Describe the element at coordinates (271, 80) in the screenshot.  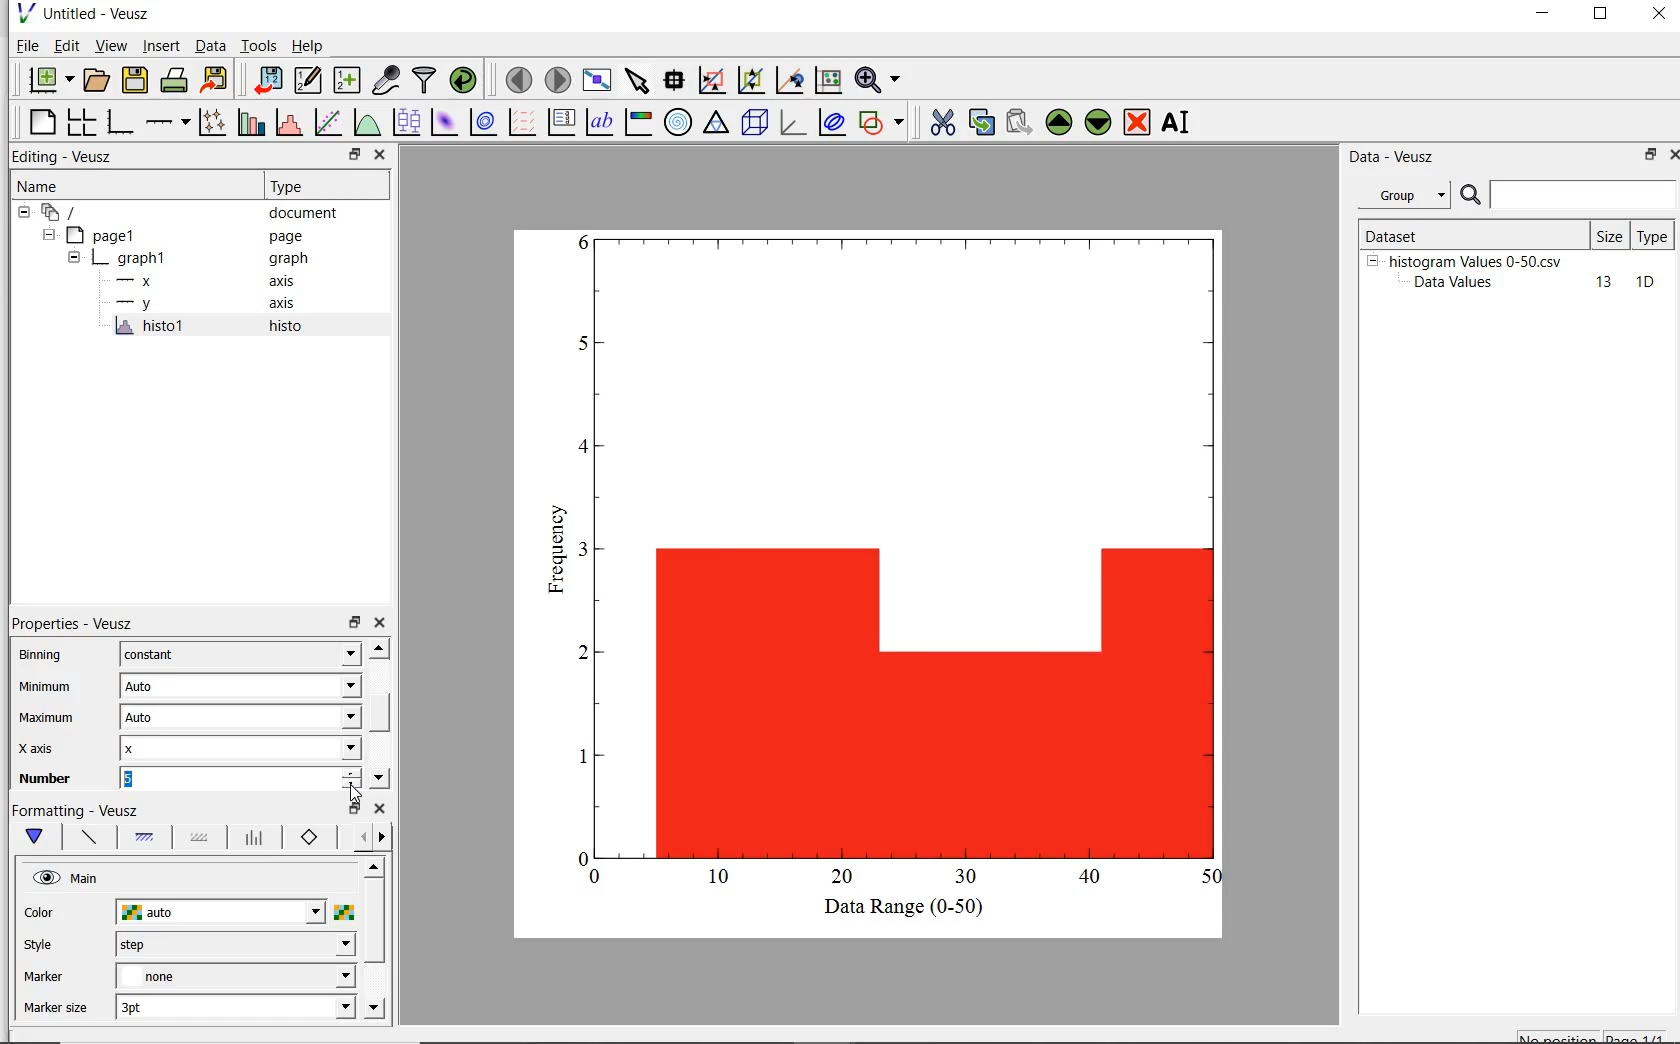
I see `import data into veusz` at that location.